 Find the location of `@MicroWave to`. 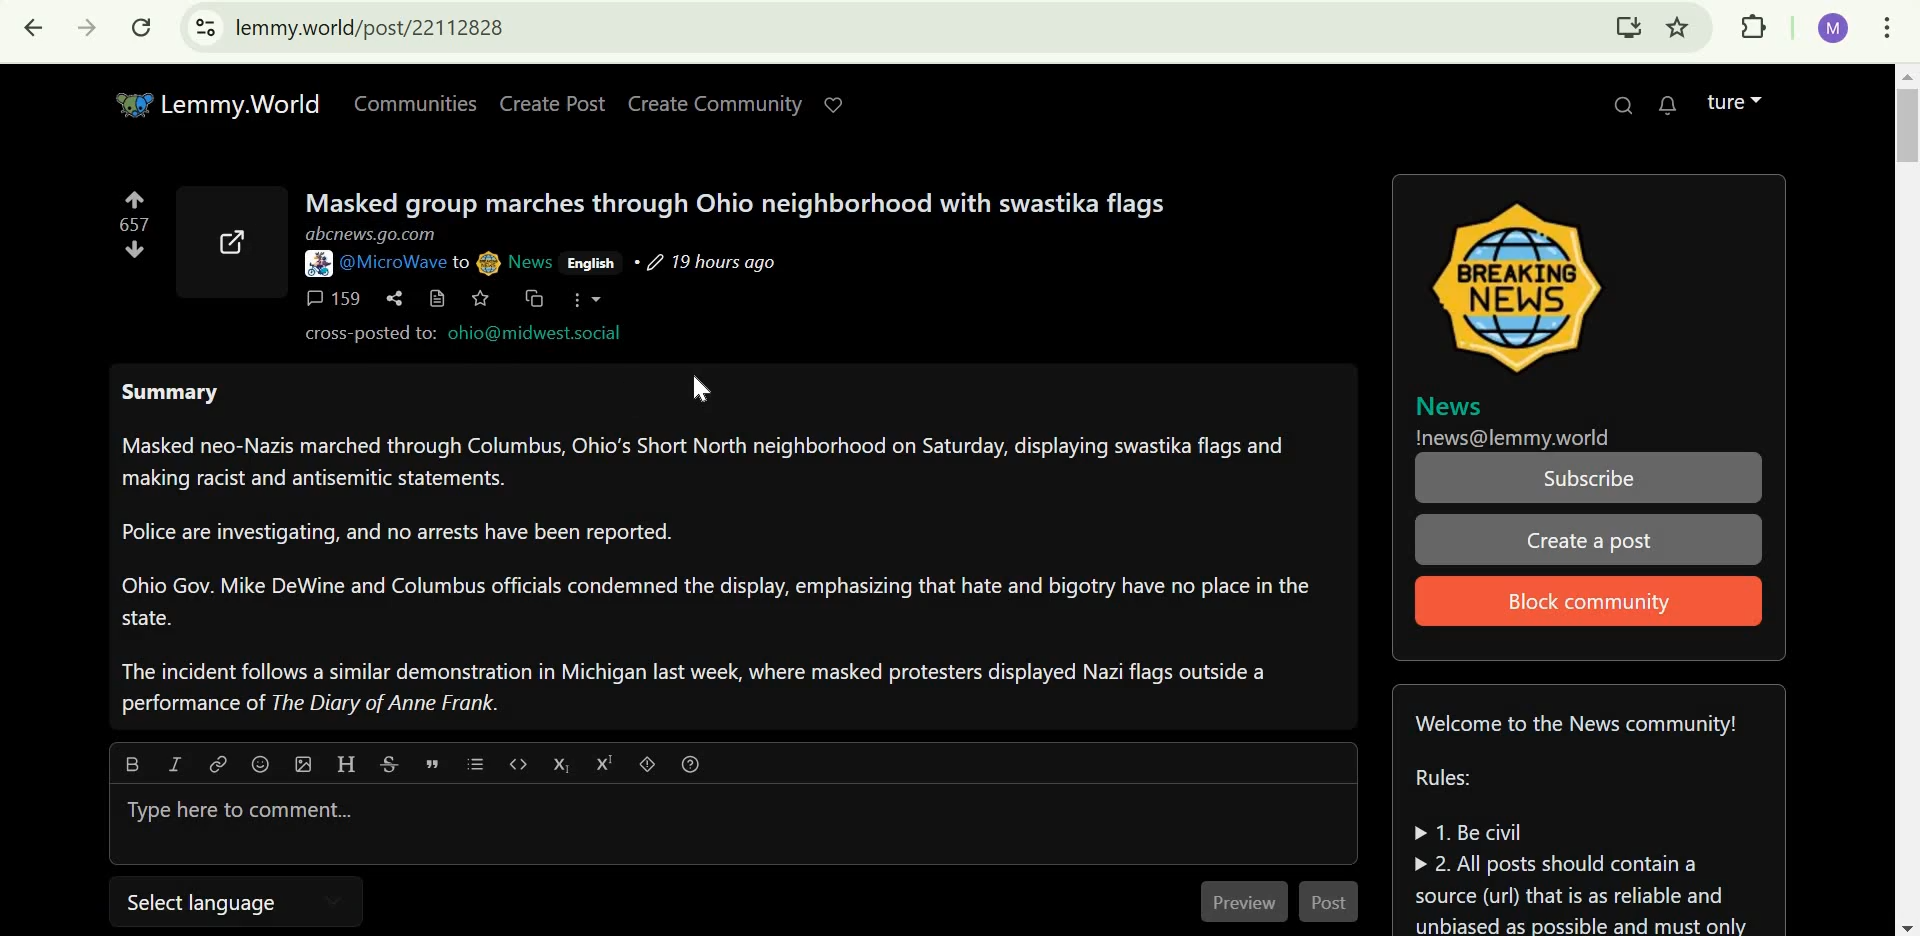

@MicroWave to is located at coordinates (401, 263).